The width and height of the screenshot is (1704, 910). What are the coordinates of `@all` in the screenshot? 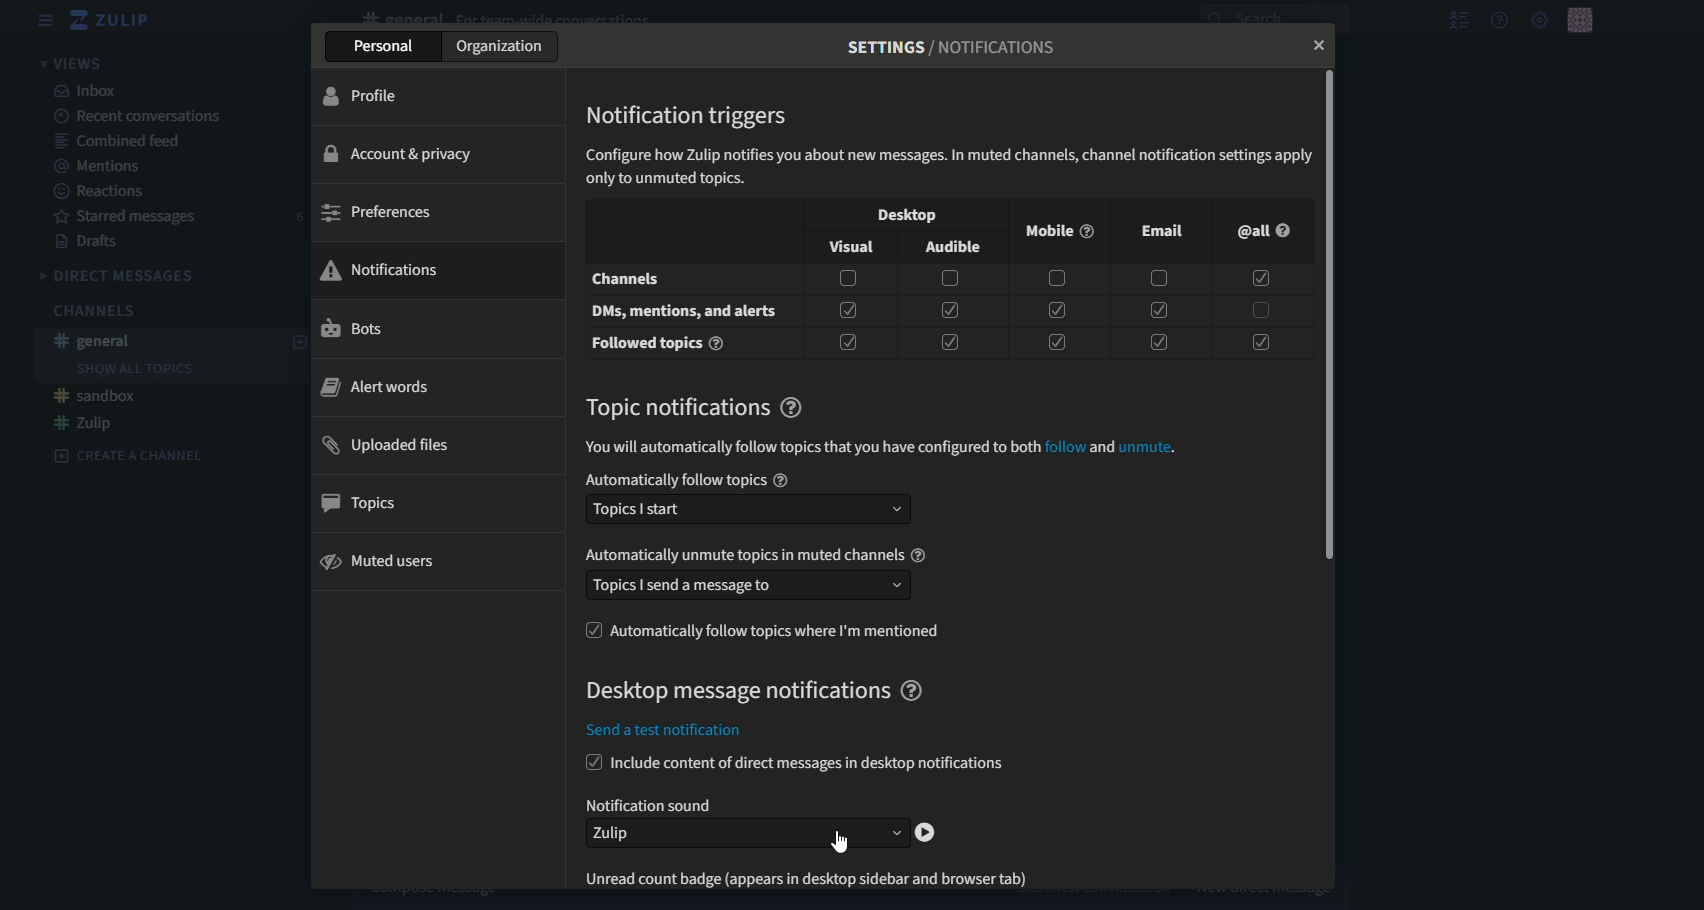 It's located at (1261, 231).